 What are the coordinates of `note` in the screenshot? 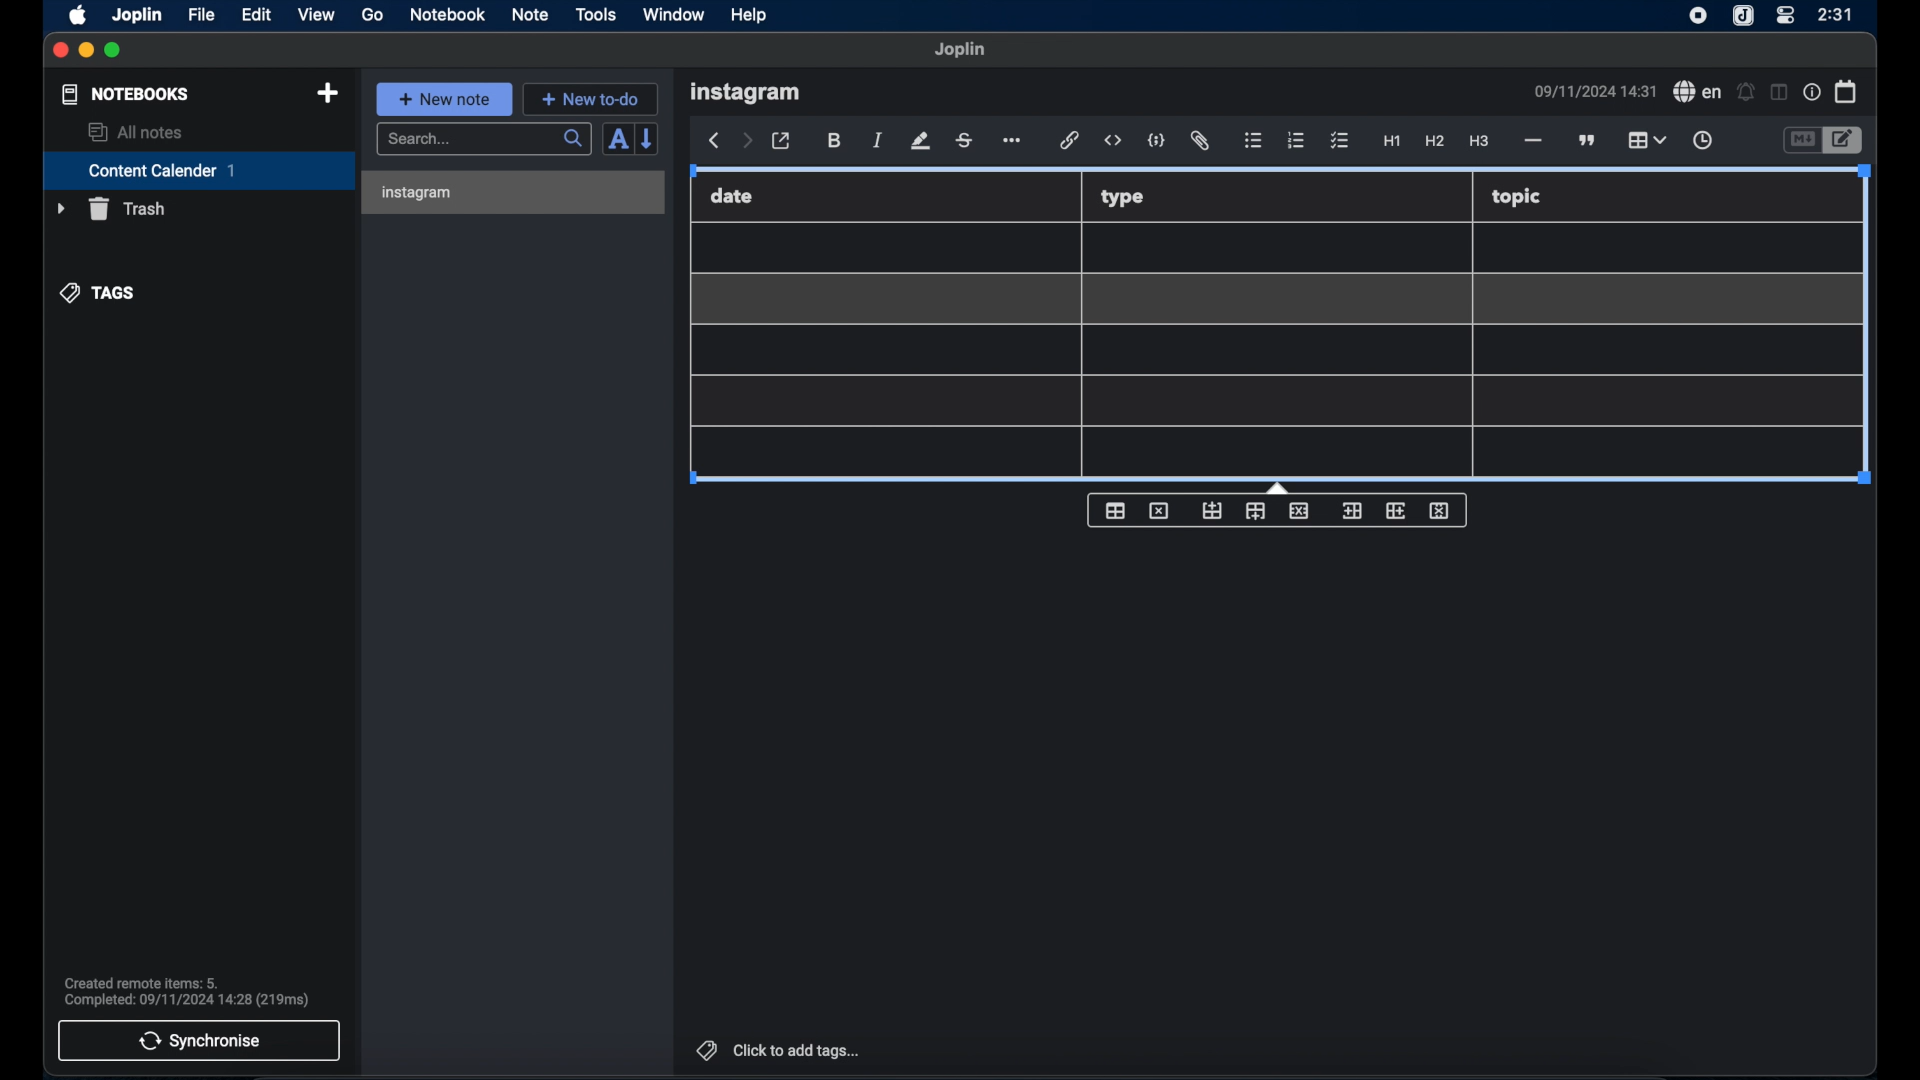 It's located at (530, 16).